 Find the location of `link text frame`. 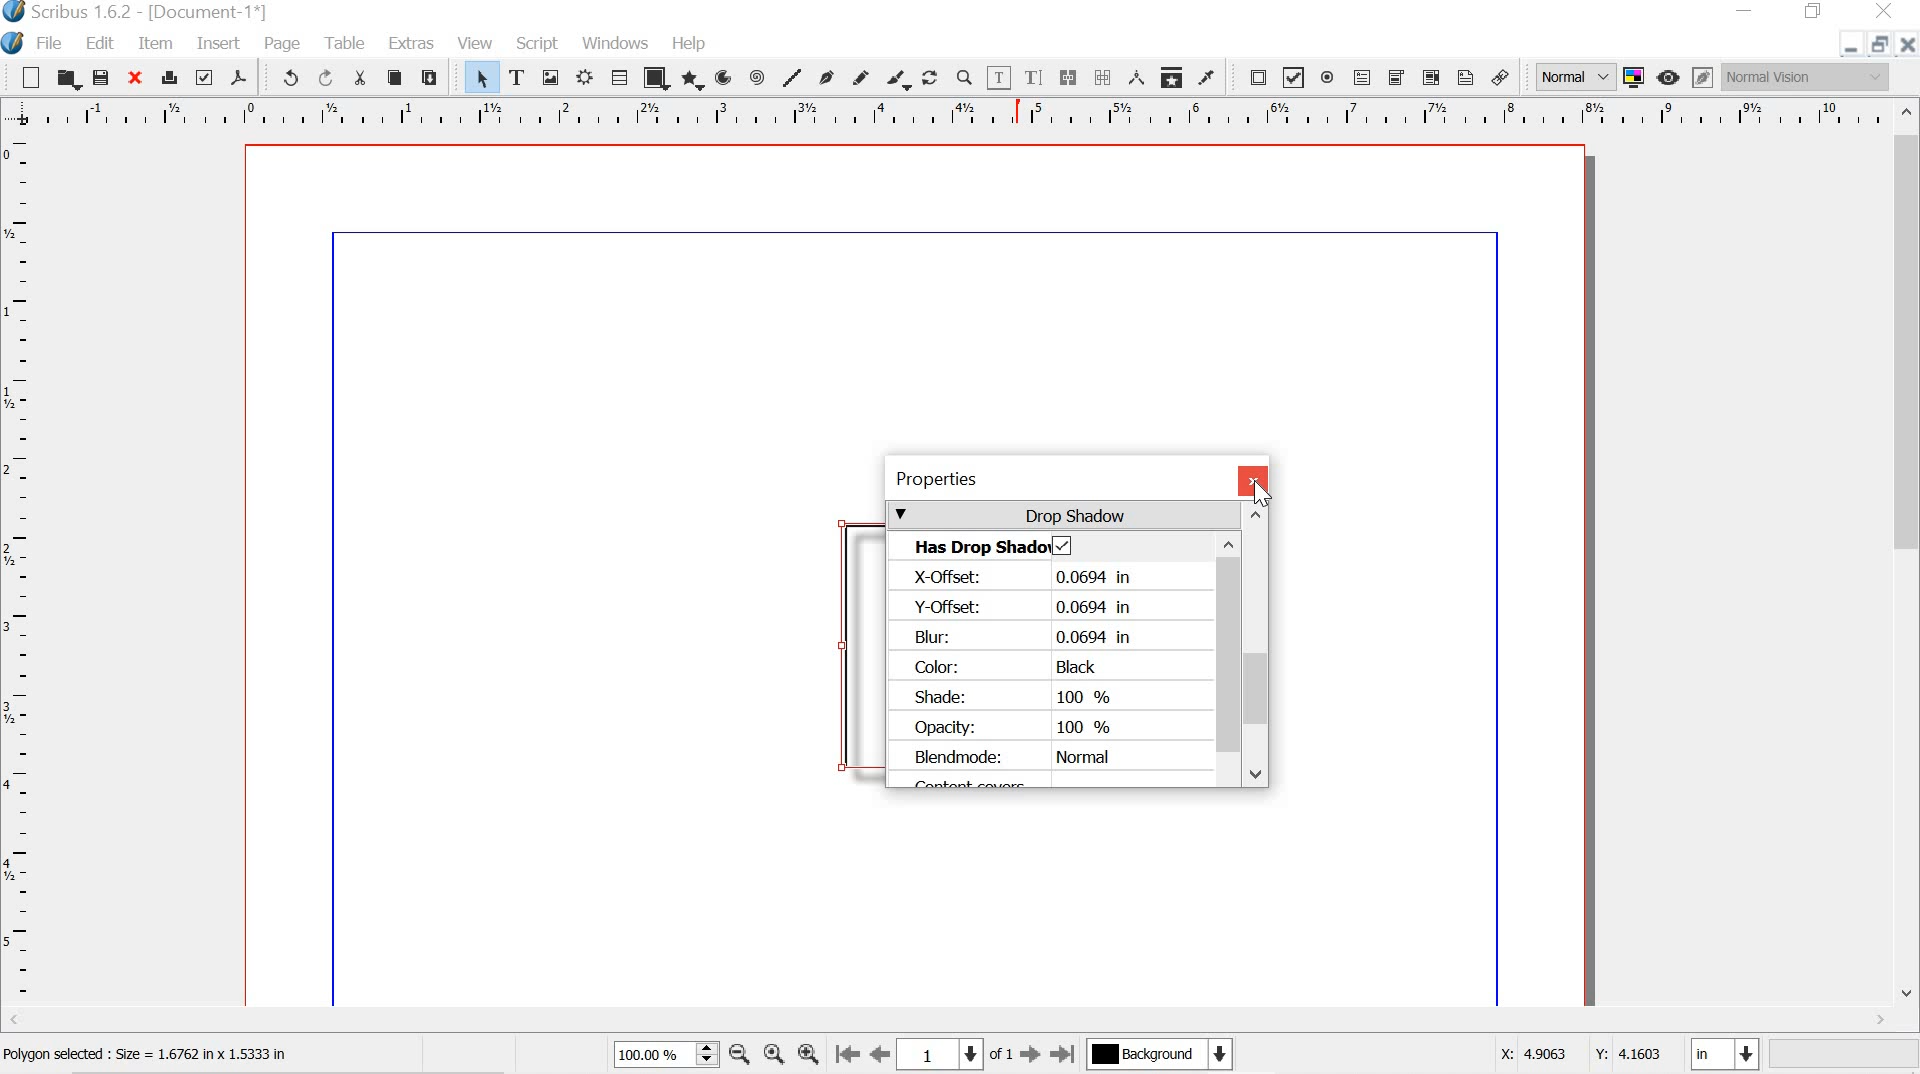

link text frame is located at coordinates (1067, 77).